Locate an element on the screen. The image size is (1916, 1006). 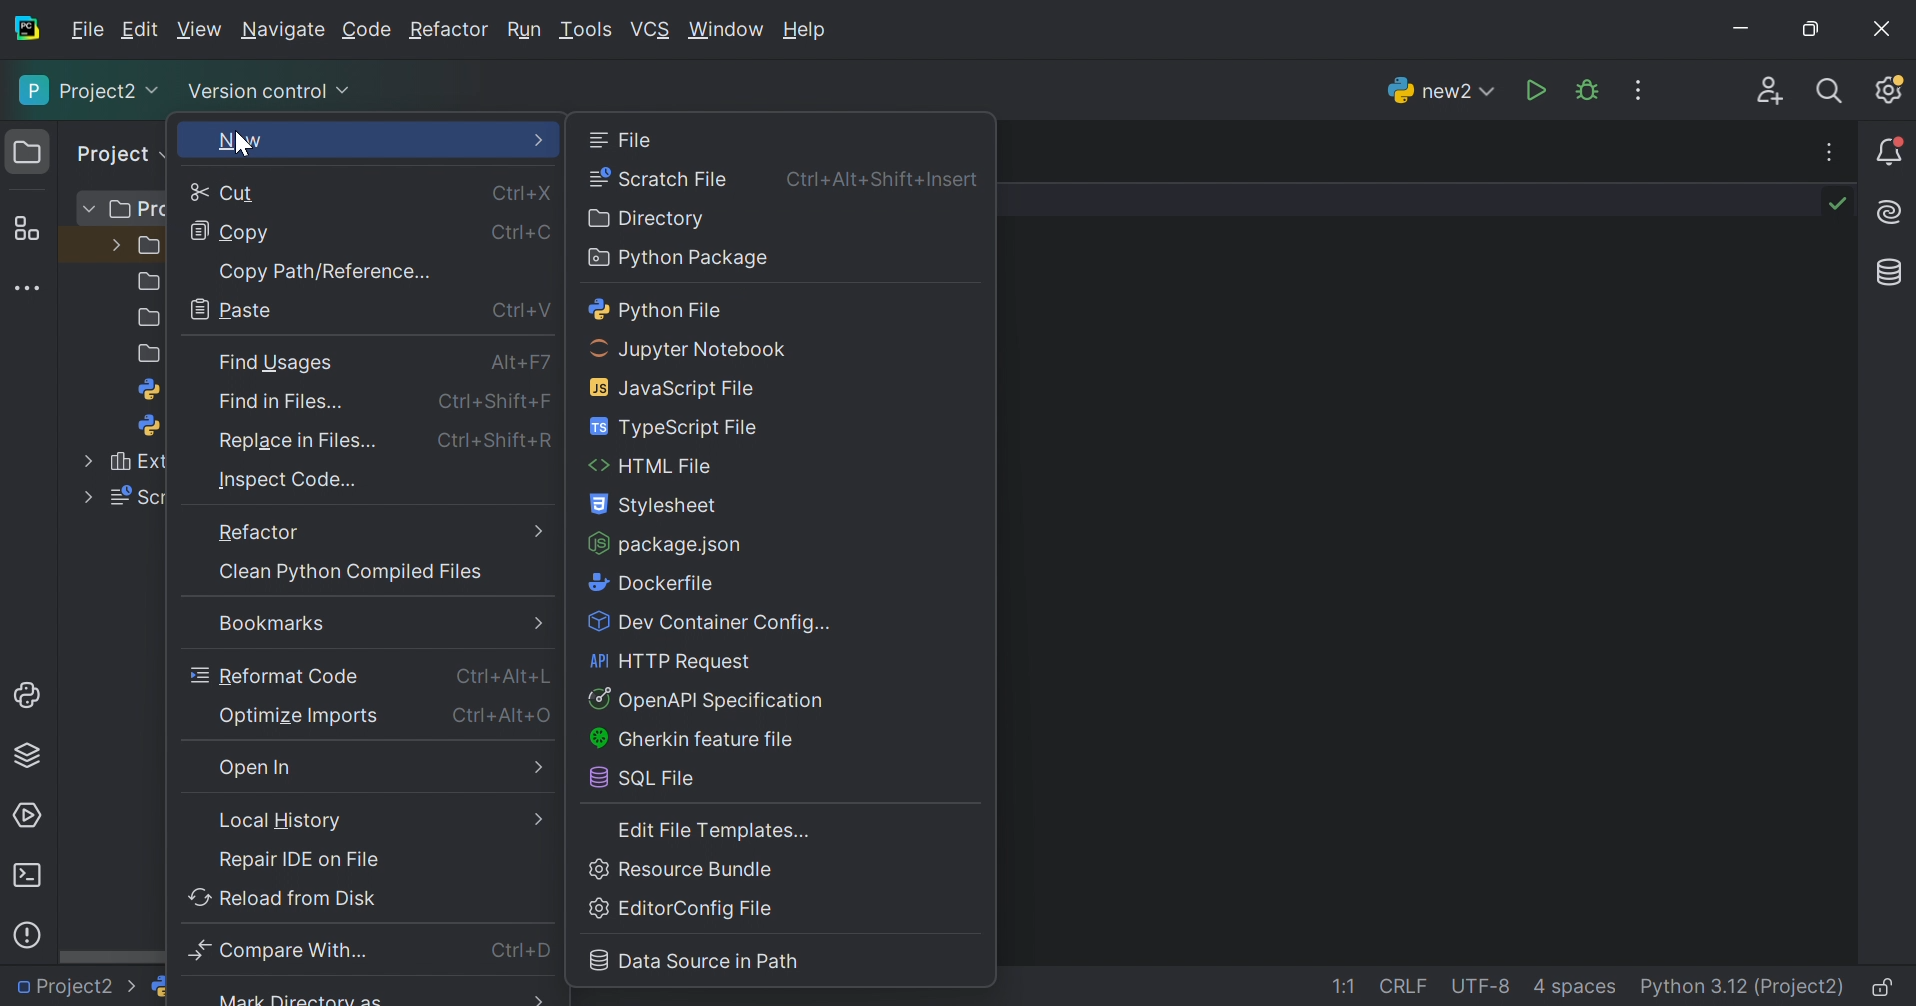
Problems is located at coordinates (30, 932).